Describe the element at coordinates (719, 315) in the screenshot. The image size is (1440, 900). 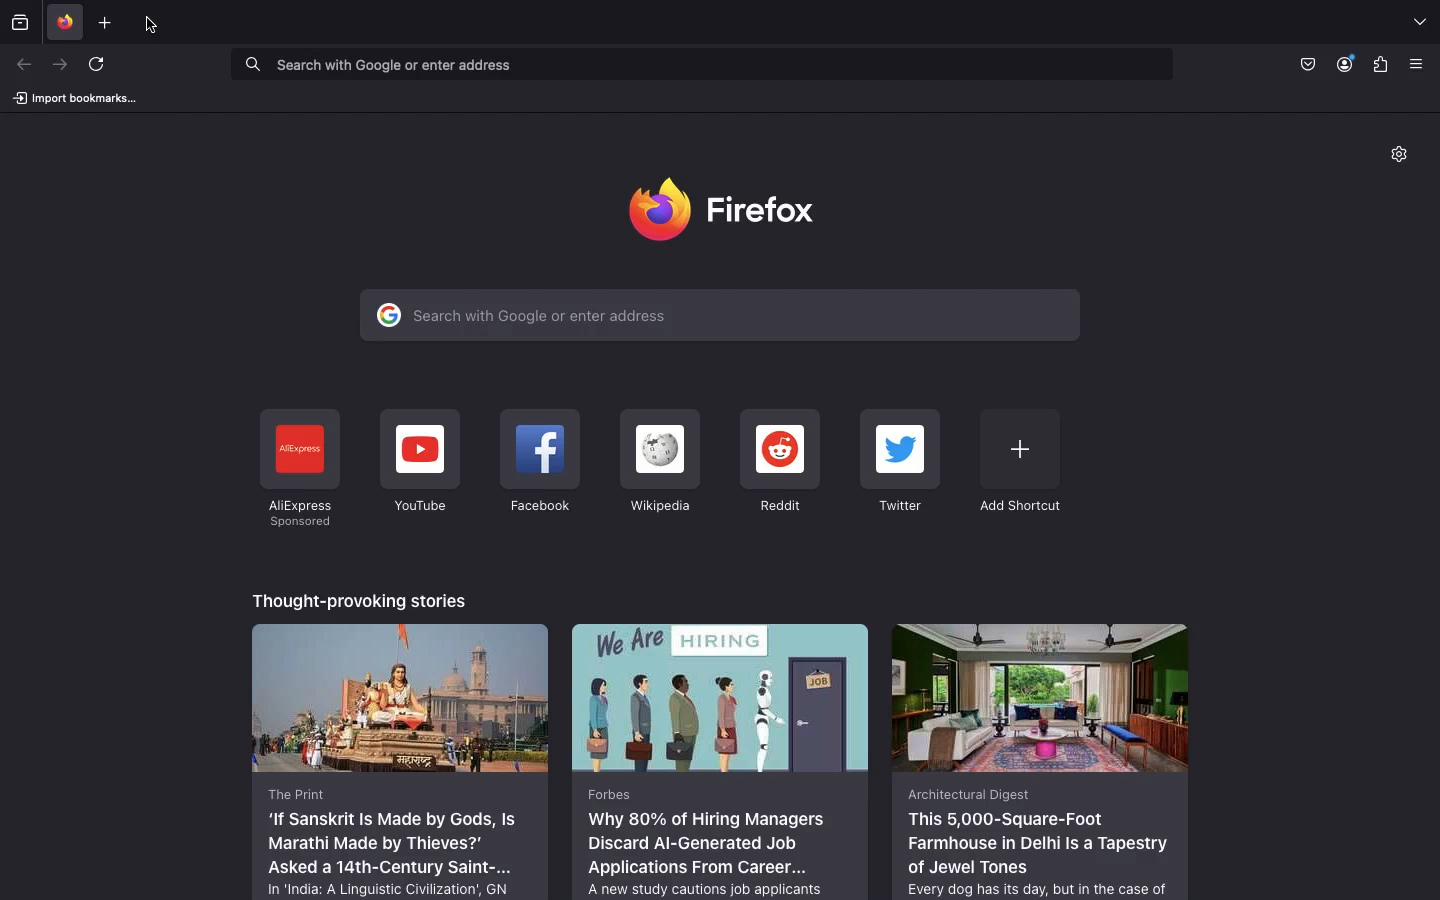
I see `Search bar` at that location.